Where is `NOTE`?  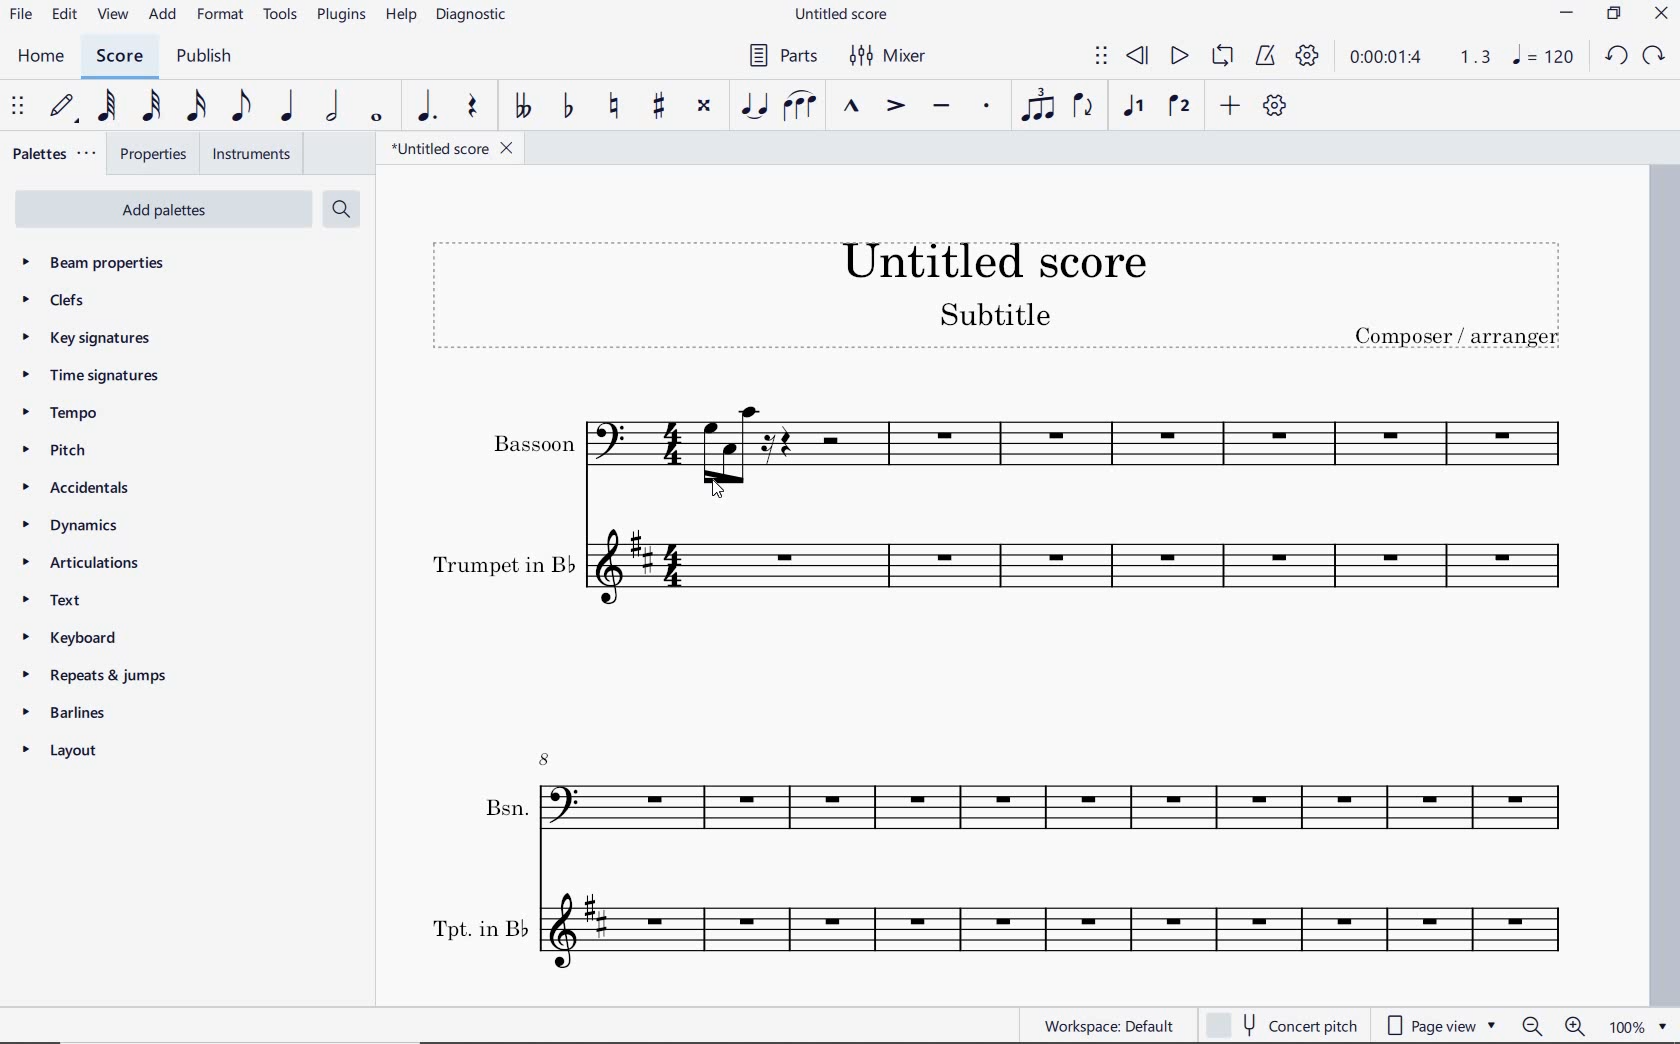 NOTE is located at coordinates (1544, 57).